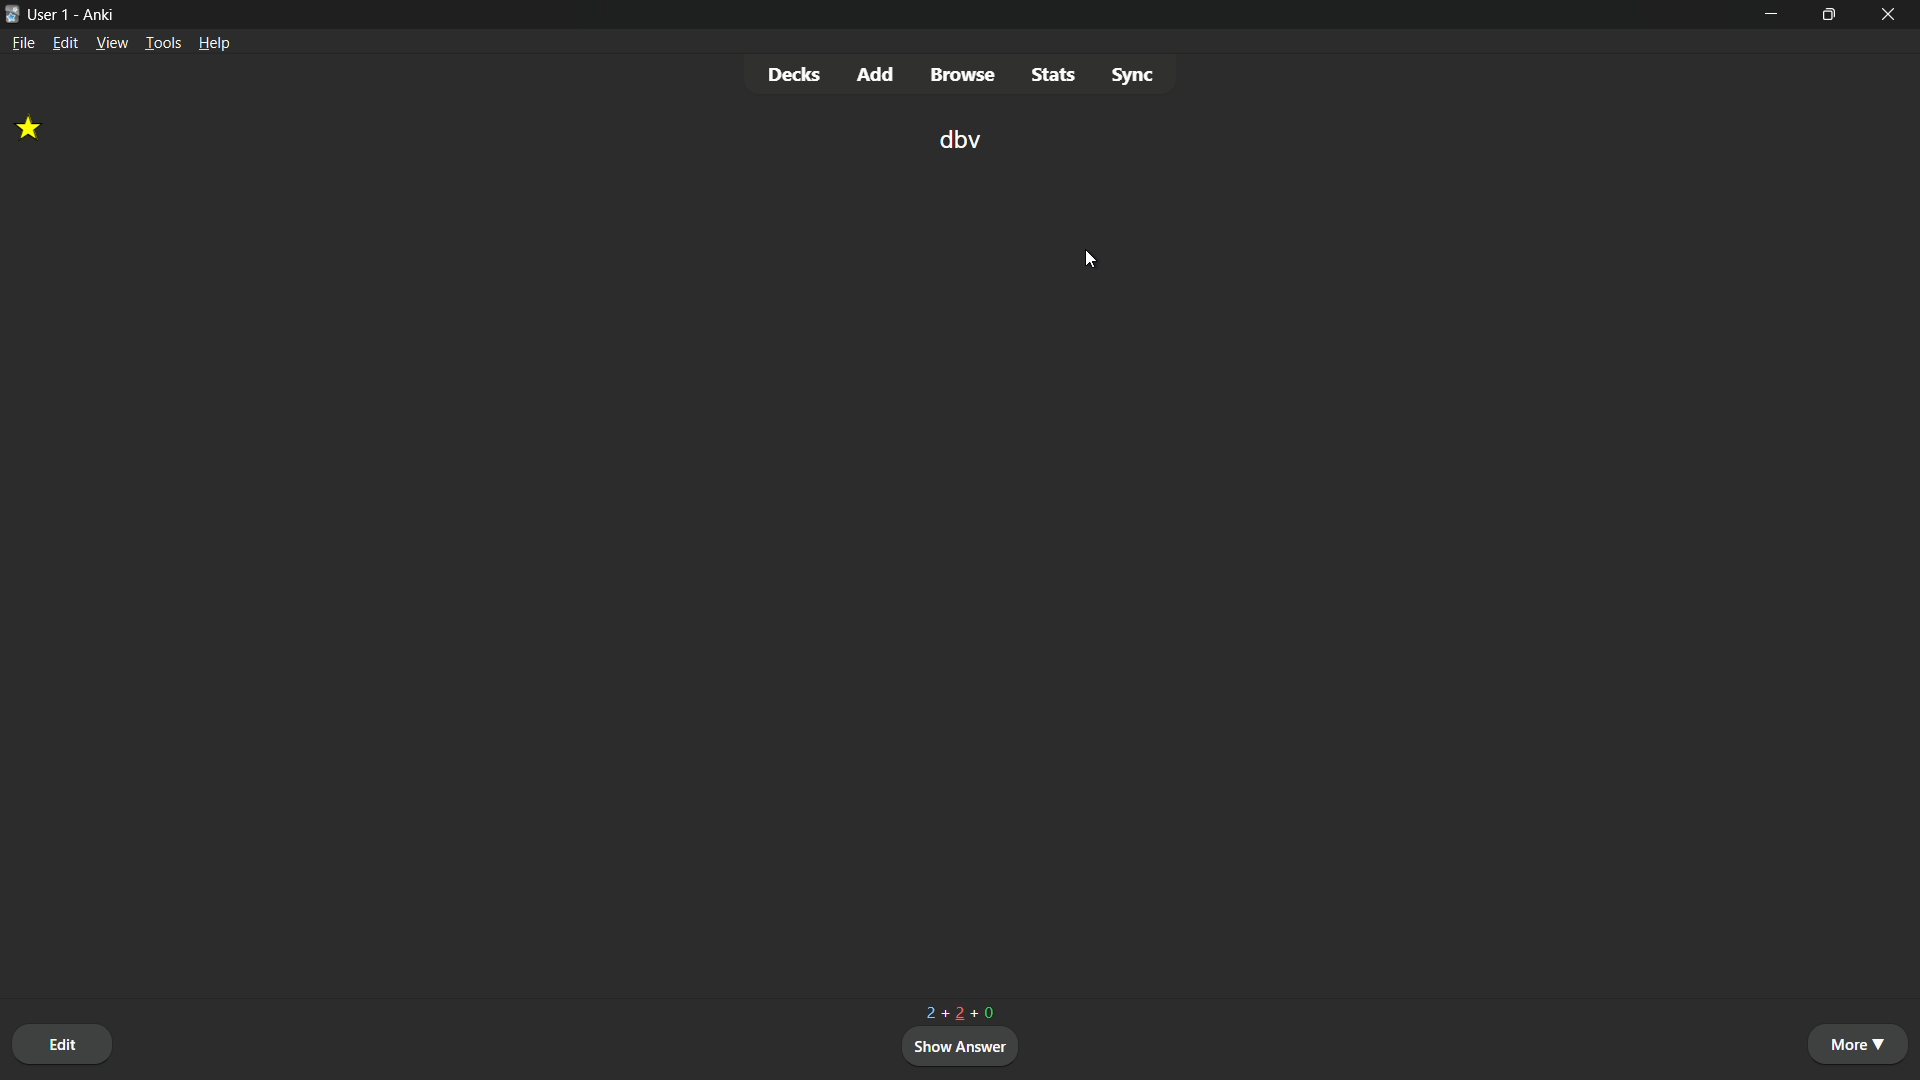 This screenshot has width=1920, height=1080. I want to click on edit, so click(63, 1045).